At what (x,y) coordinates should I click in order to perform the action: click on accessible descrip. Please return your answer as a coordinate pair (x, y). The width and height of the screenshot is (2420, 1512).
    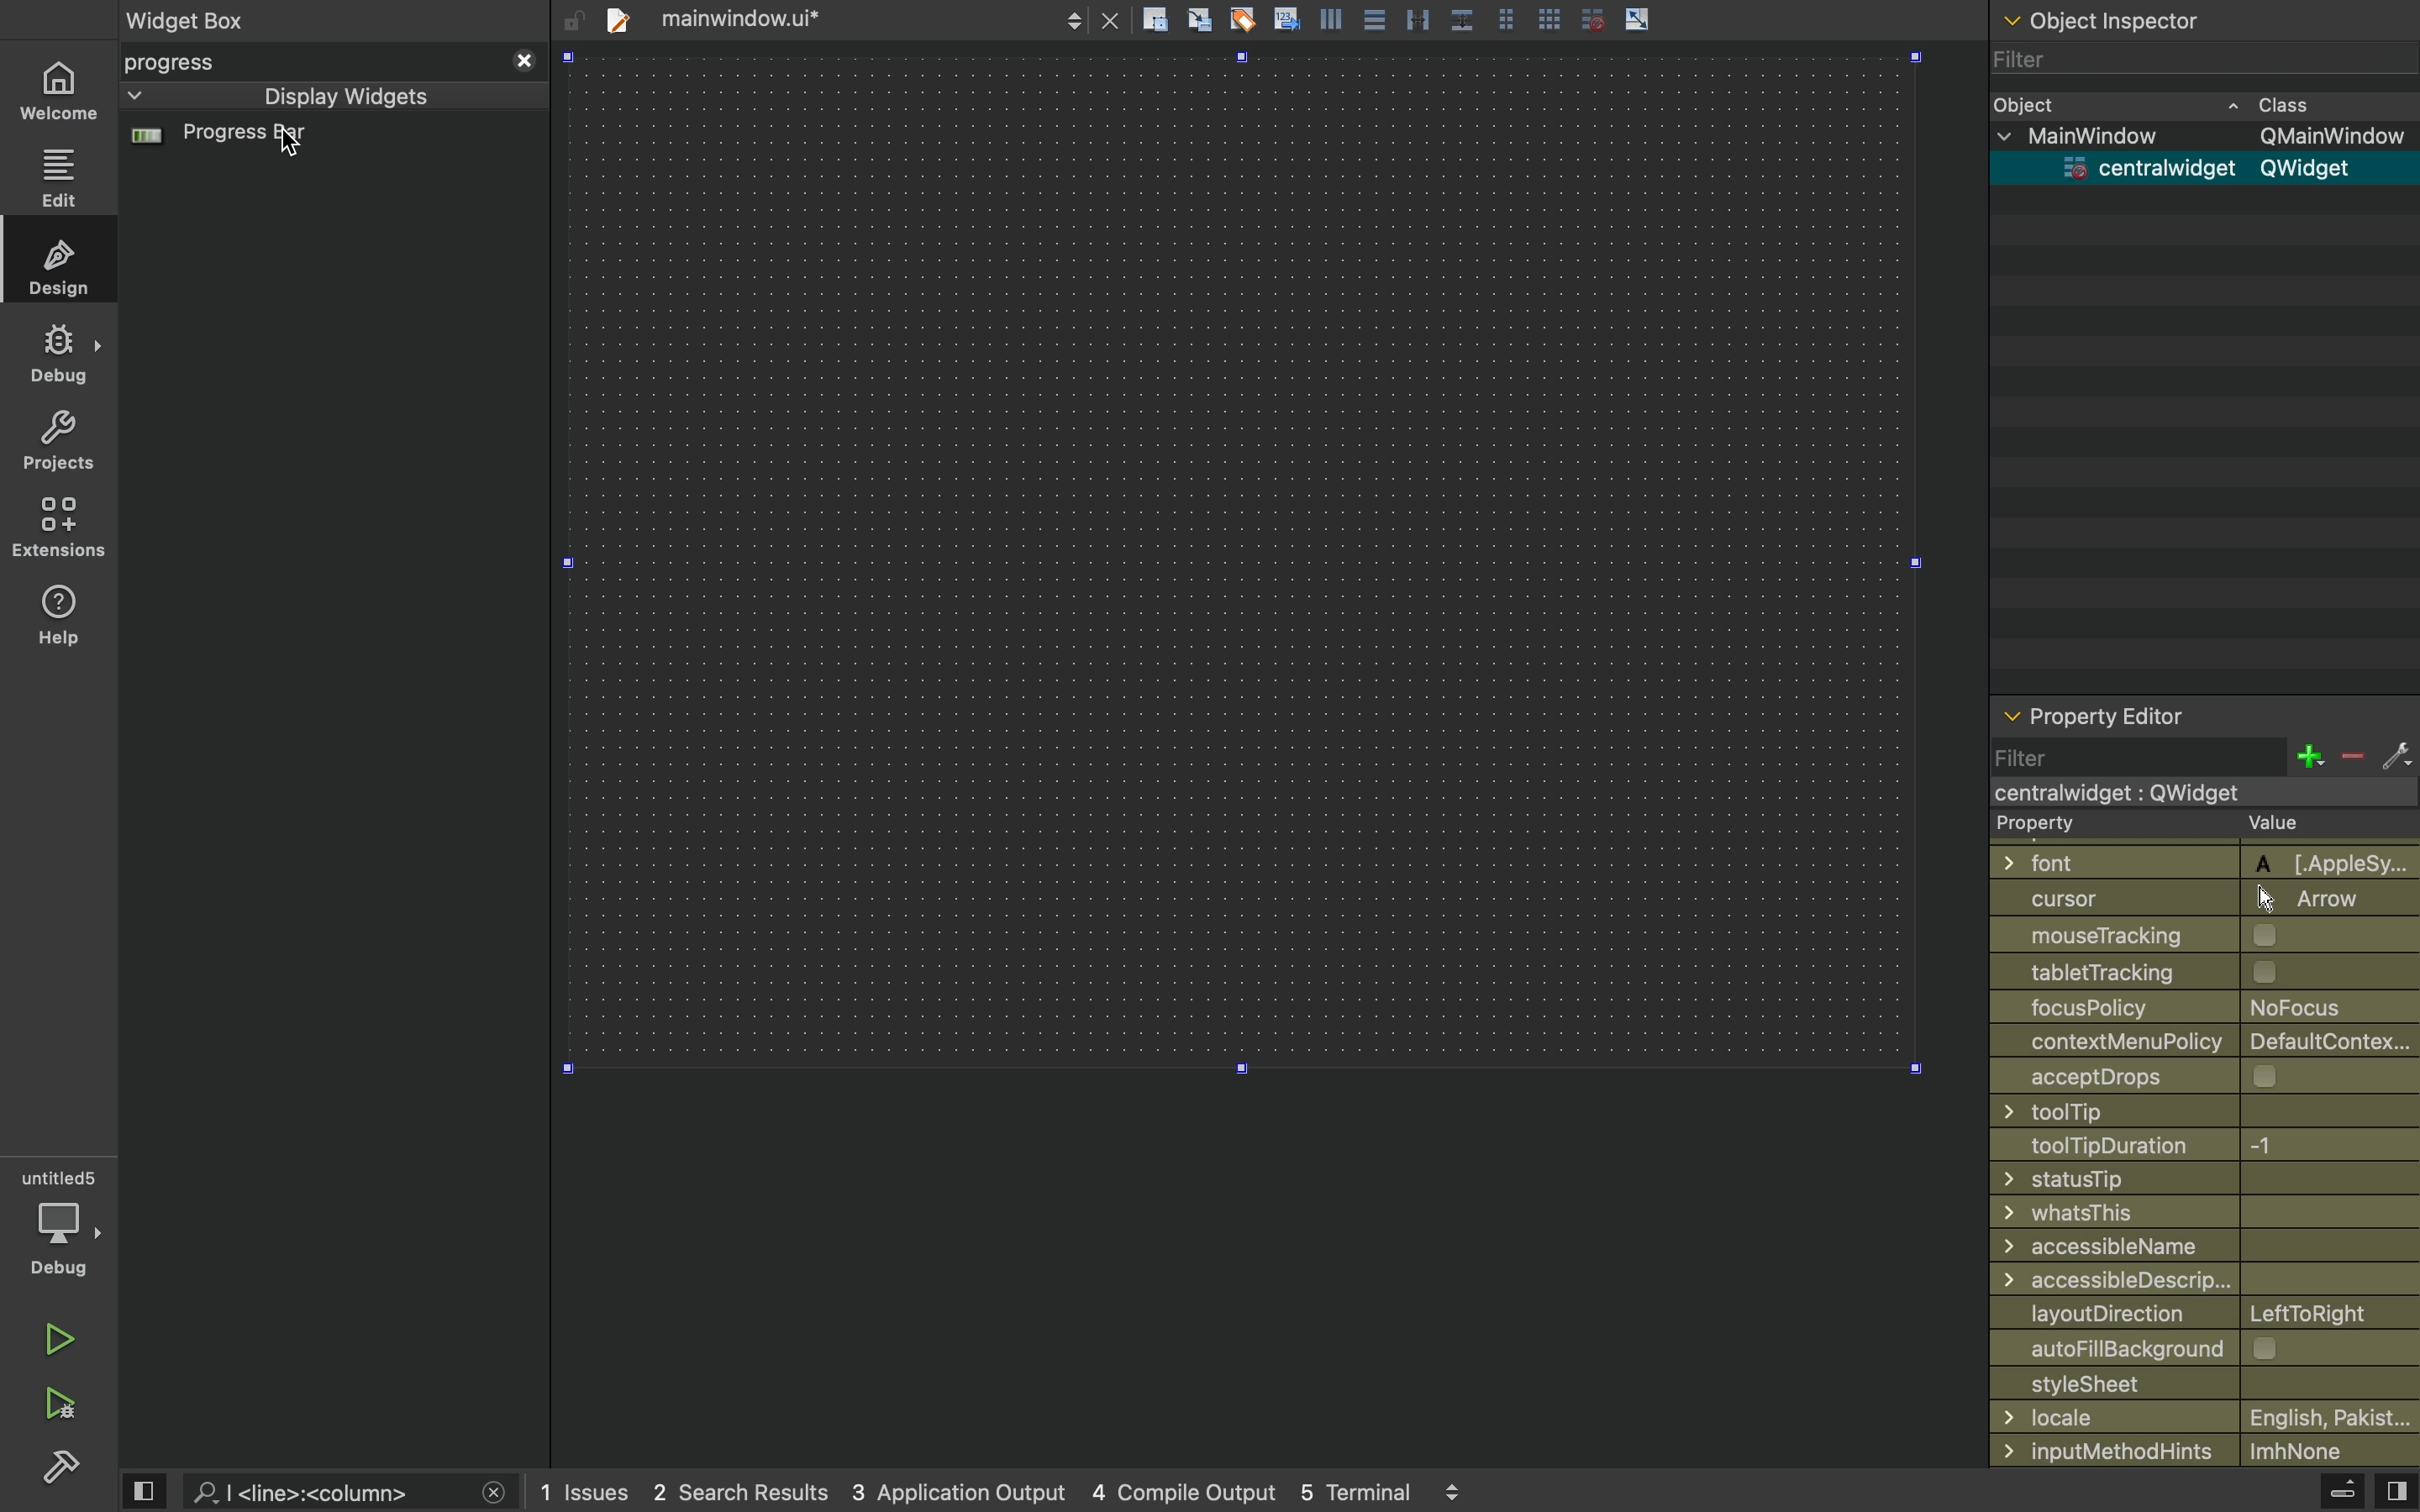
    Looking at the image, I should click on (2178, 1280).